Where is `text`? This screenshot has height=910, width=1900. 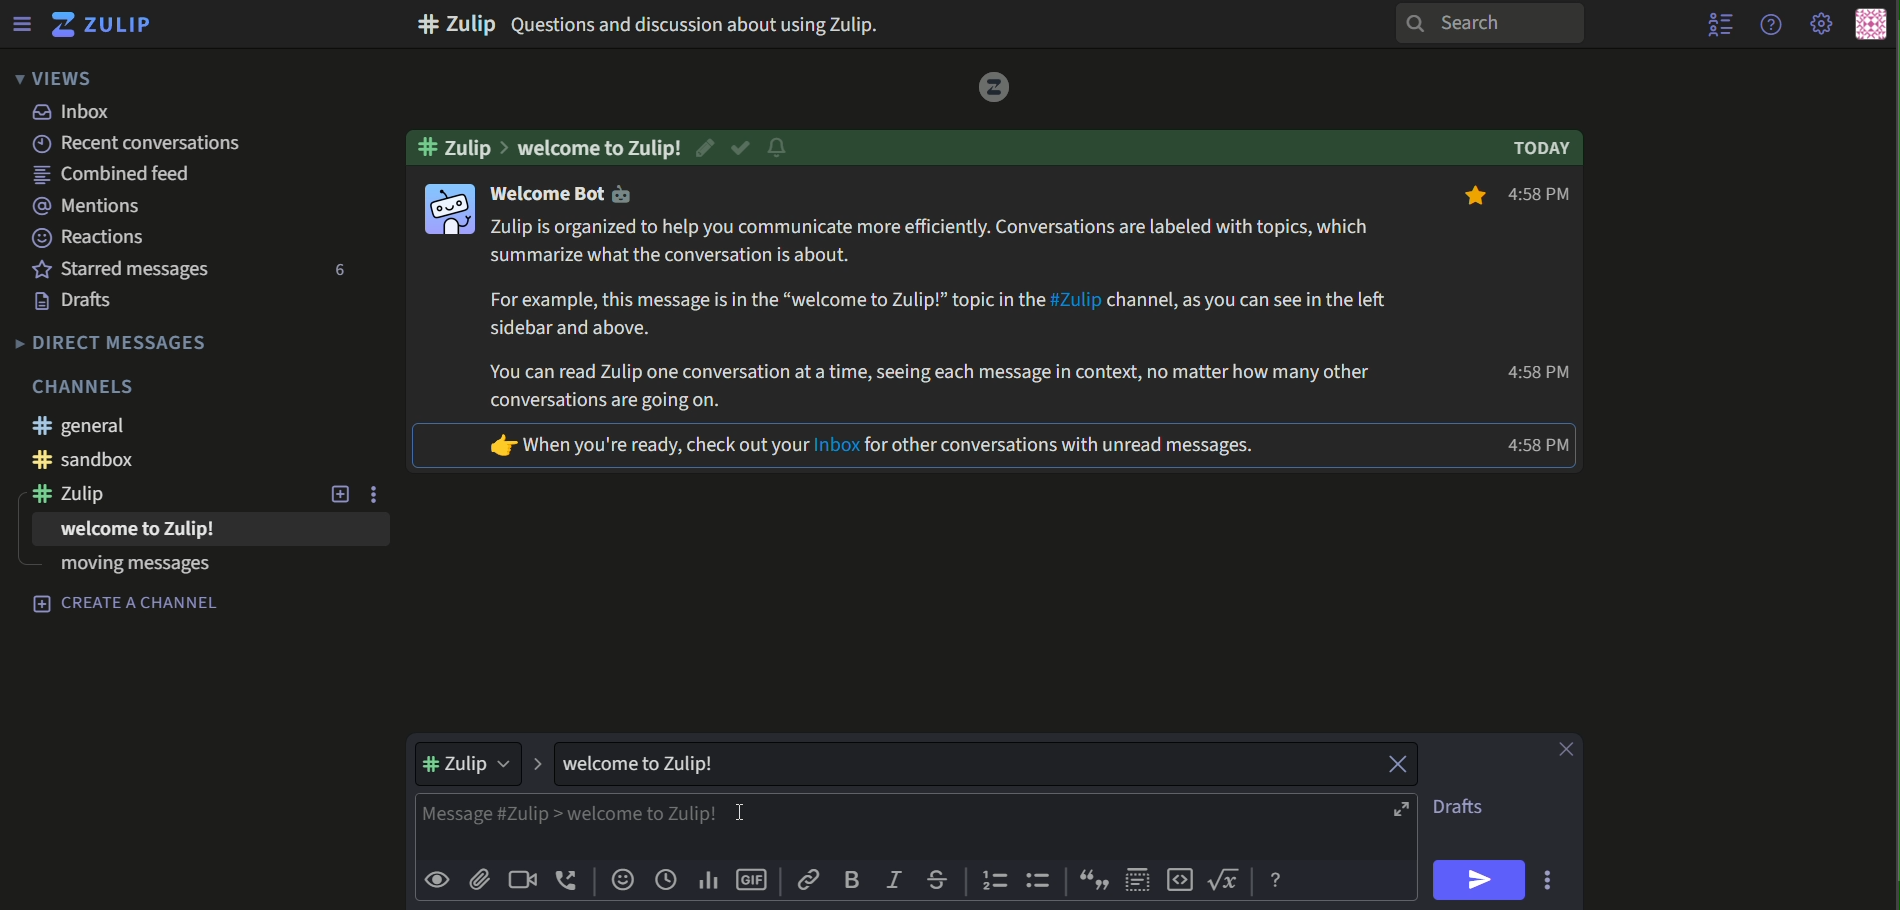
text is located at coordinates (129, 571).